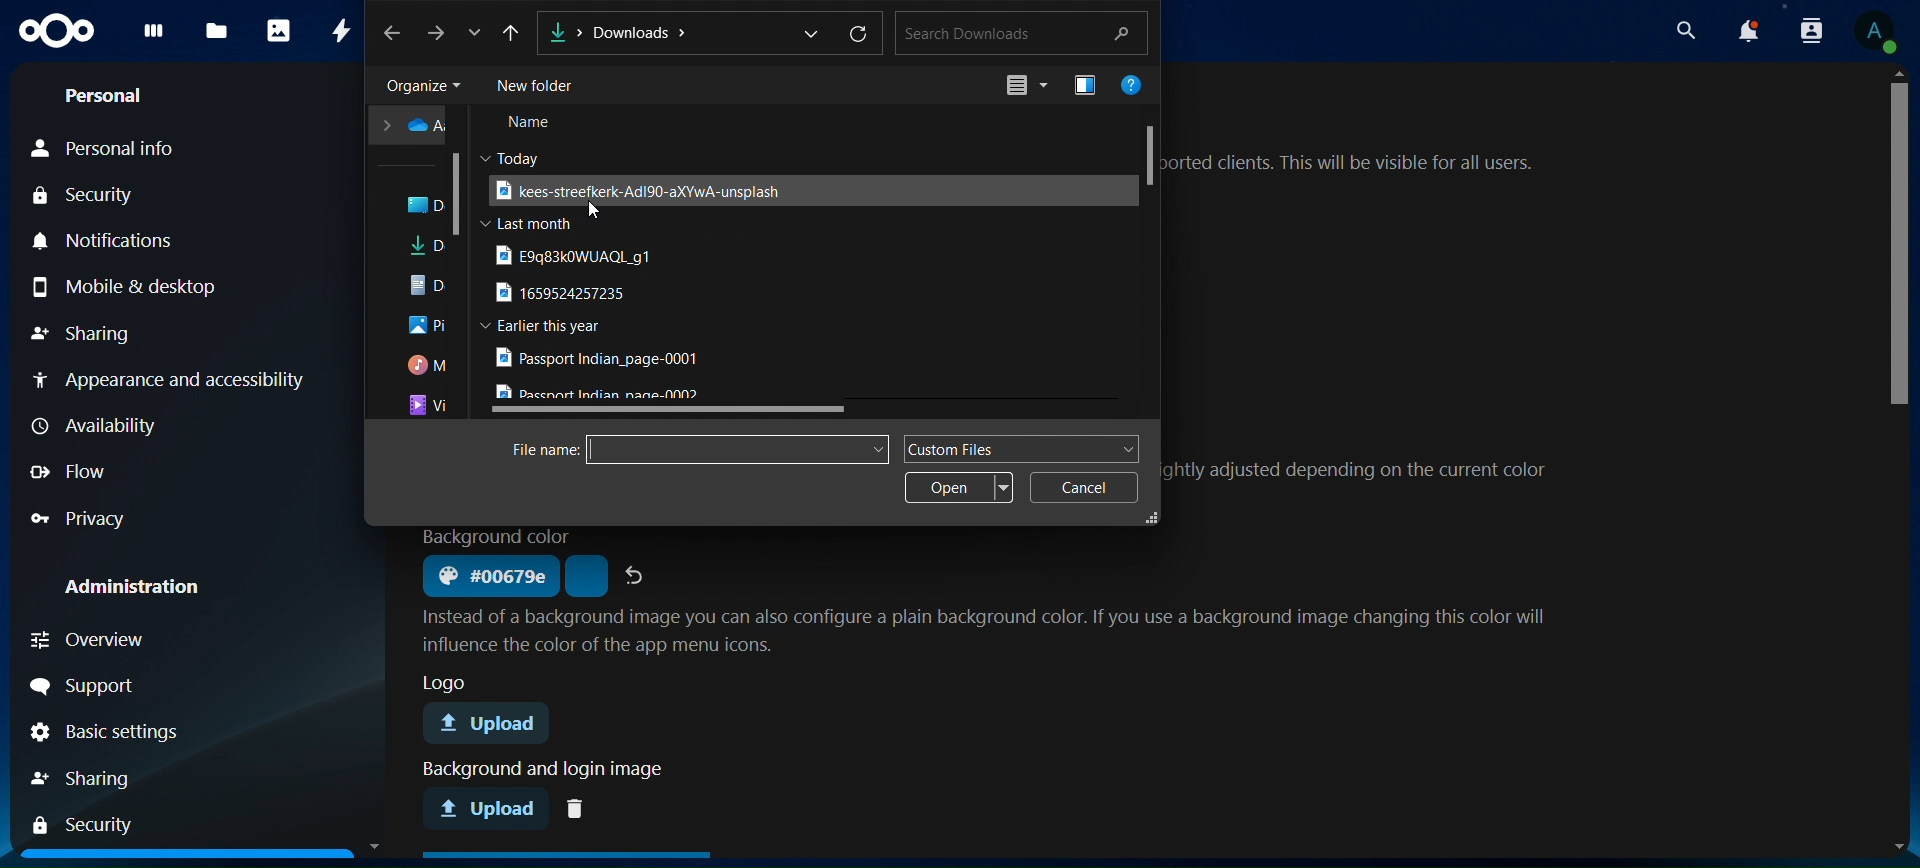  Describe the element at coordinates (113, 97) in the screenshot. I see `personal` at that location.